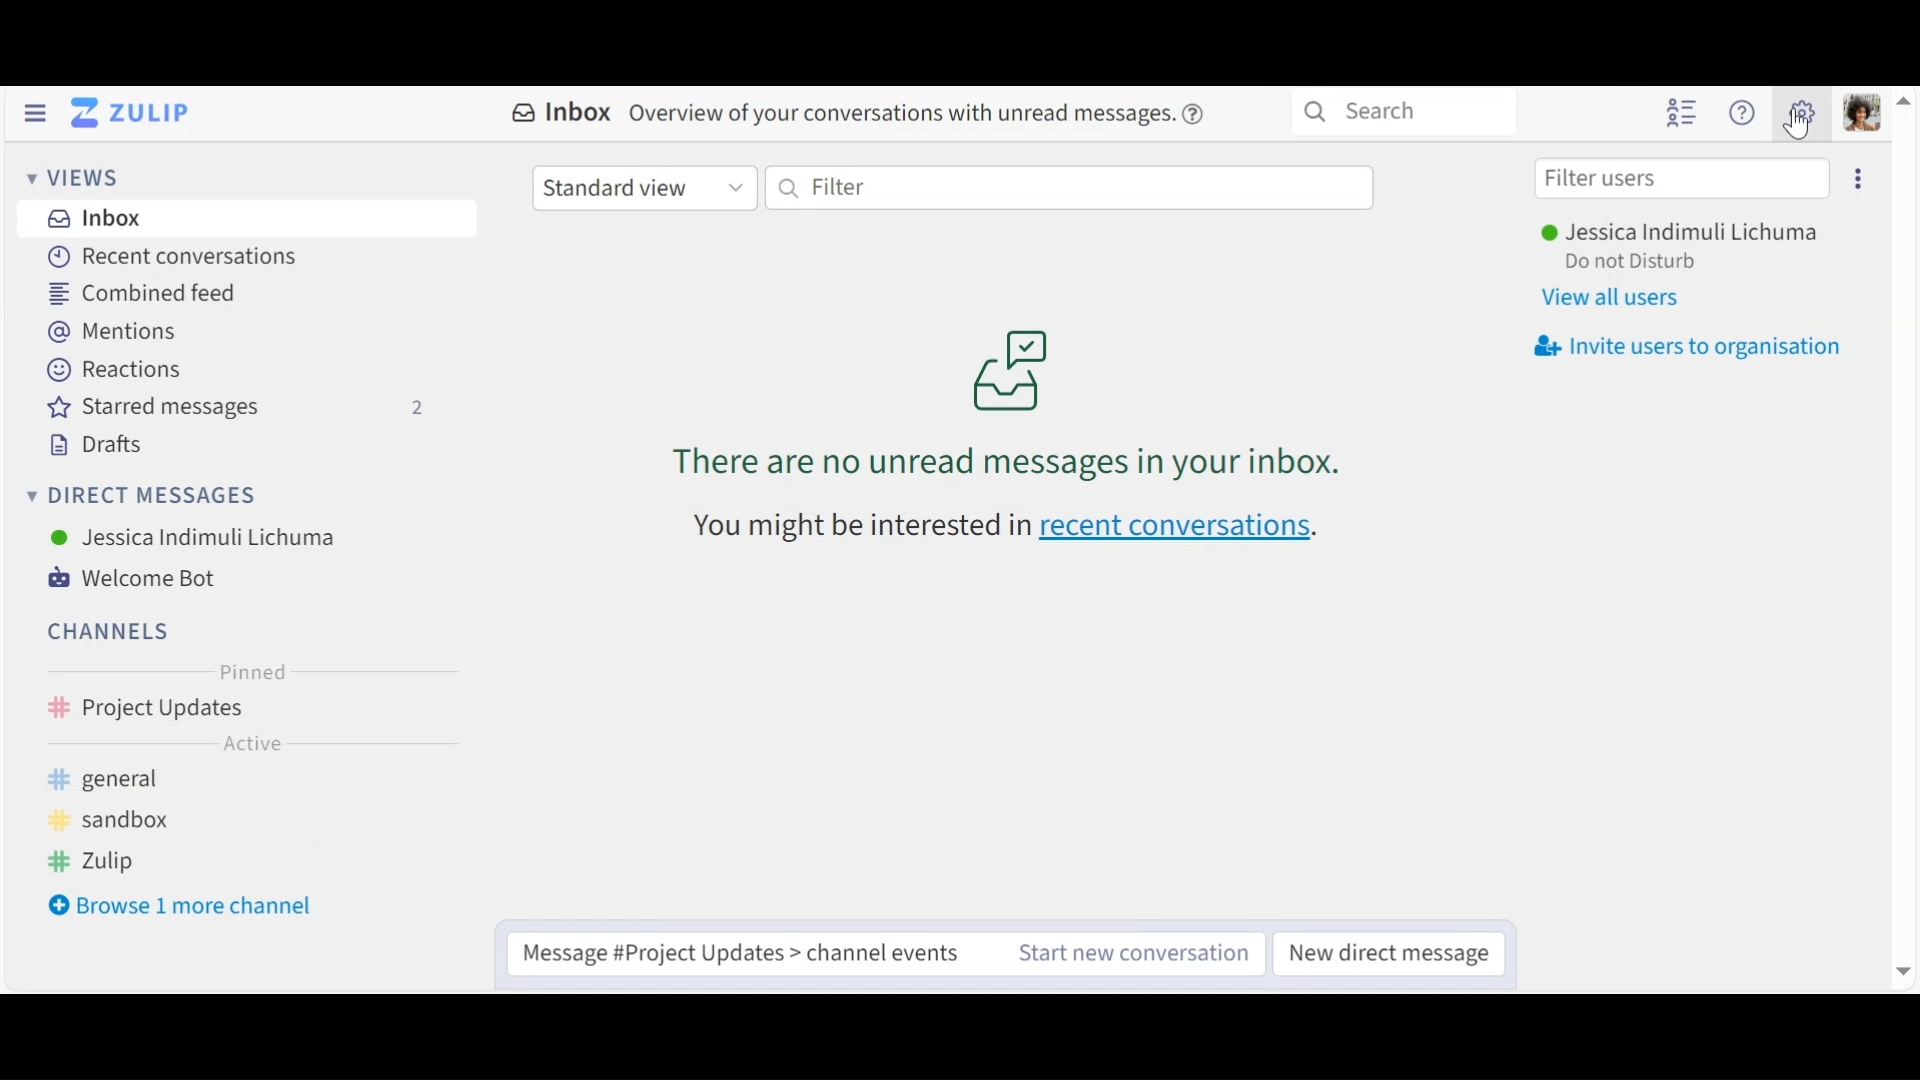 The image size is (1920, 1080). Describe the element at coordinates (35, 113) in the screenshot. I see `Hide Left Sidebar` at that location.